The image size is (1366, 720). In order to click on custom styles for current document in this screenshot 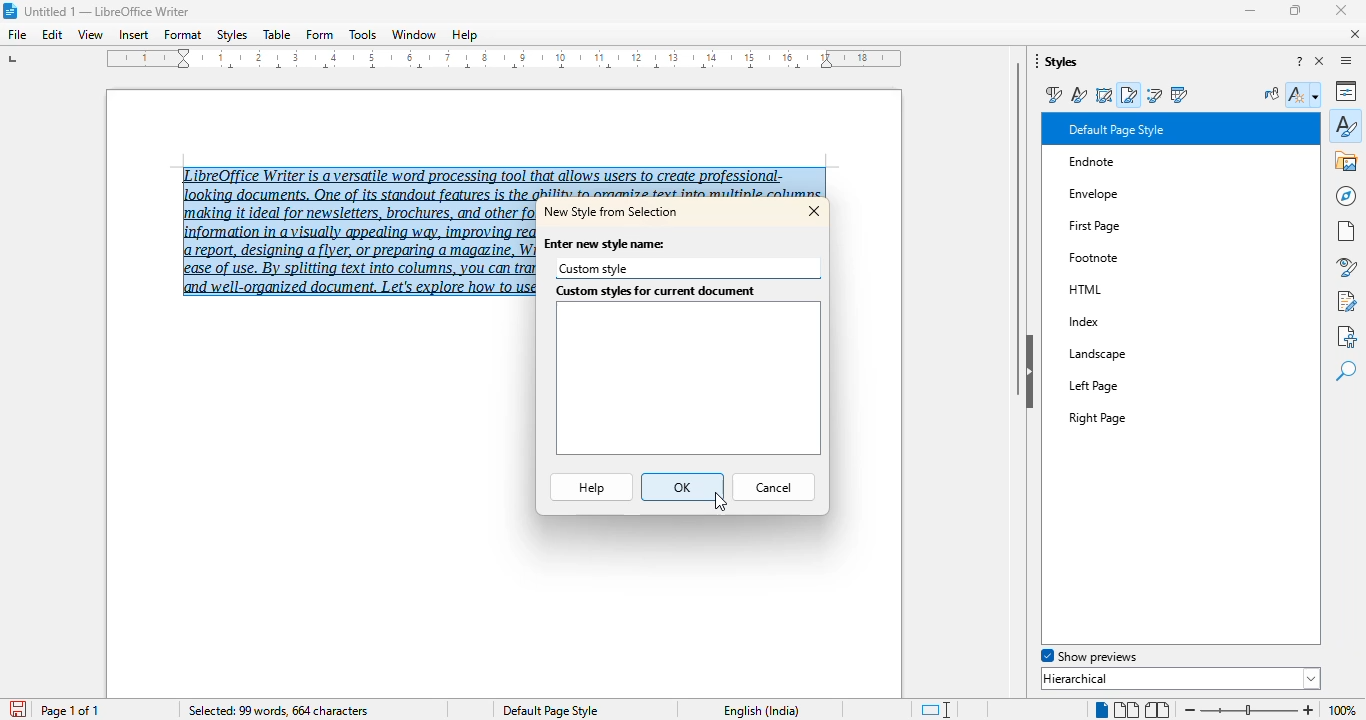, I will do `click(686, 380)`.